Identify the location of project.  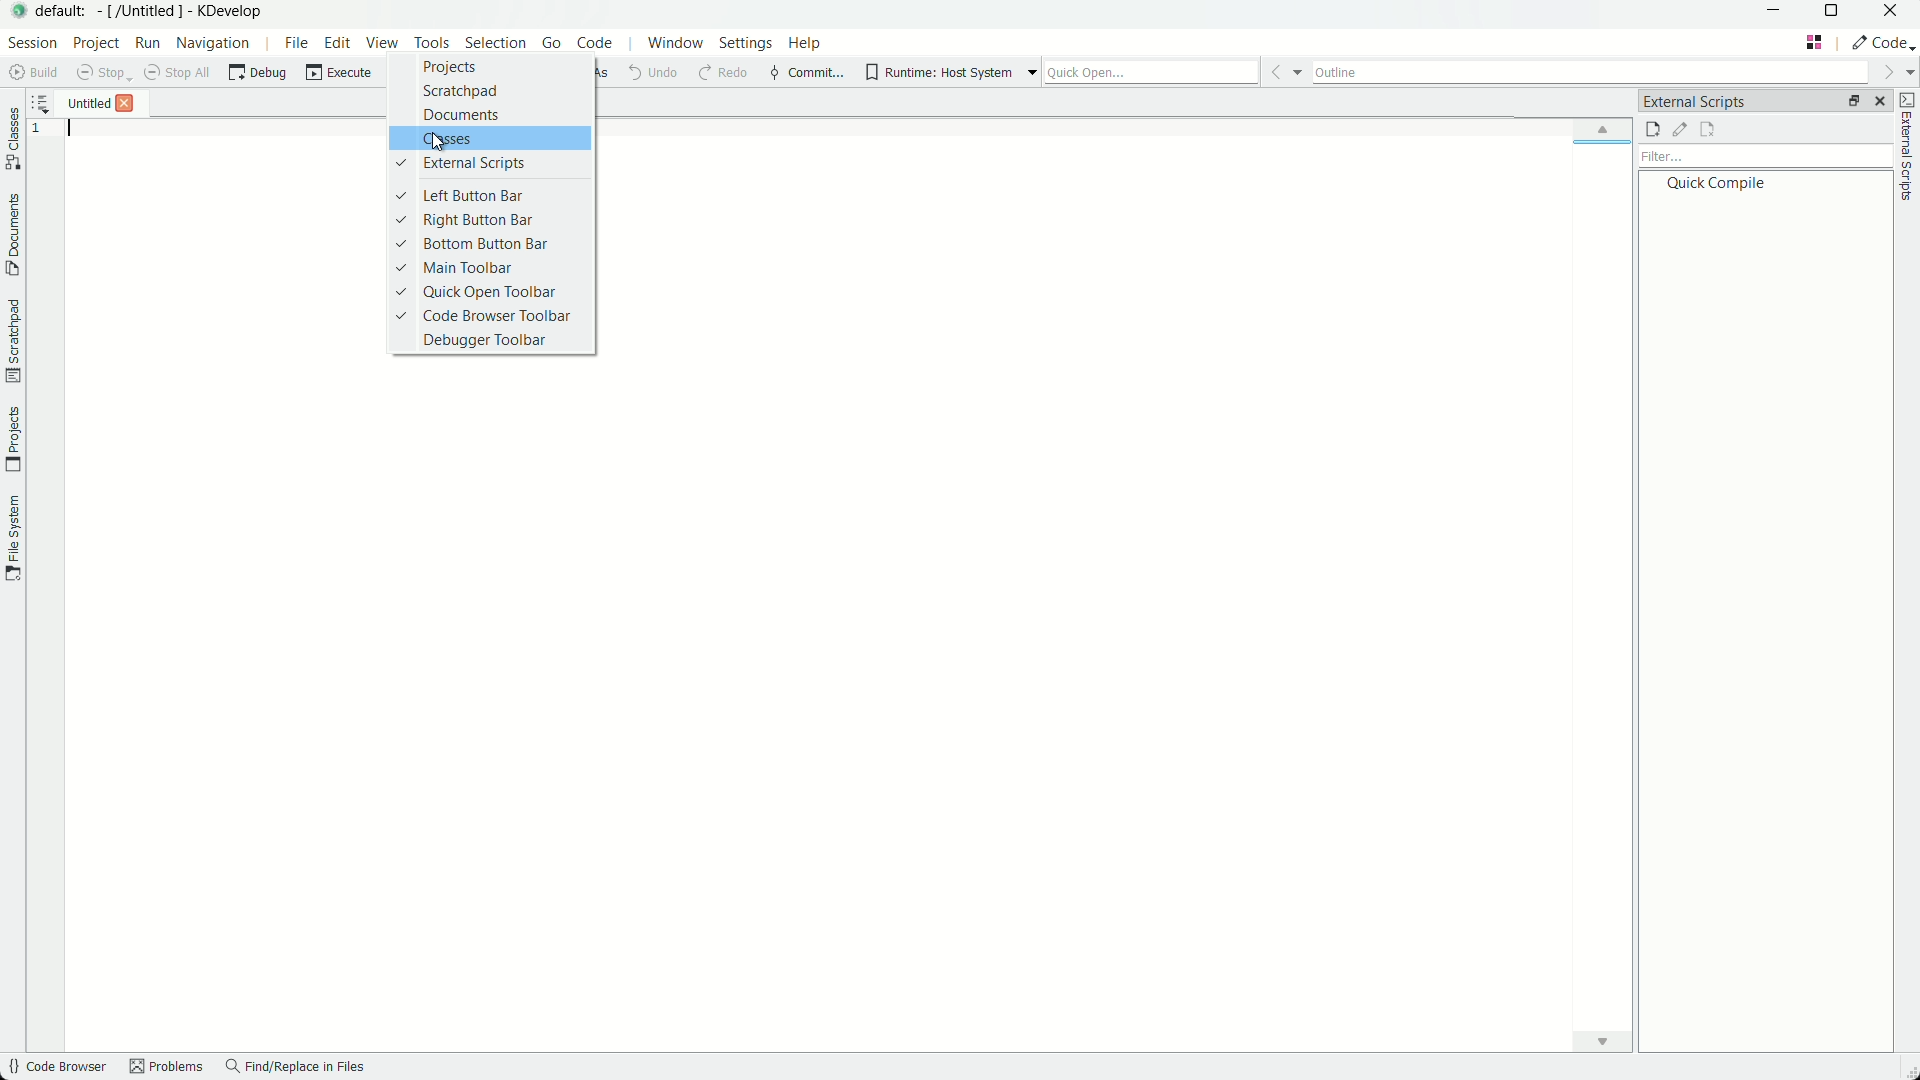
(94, 46).